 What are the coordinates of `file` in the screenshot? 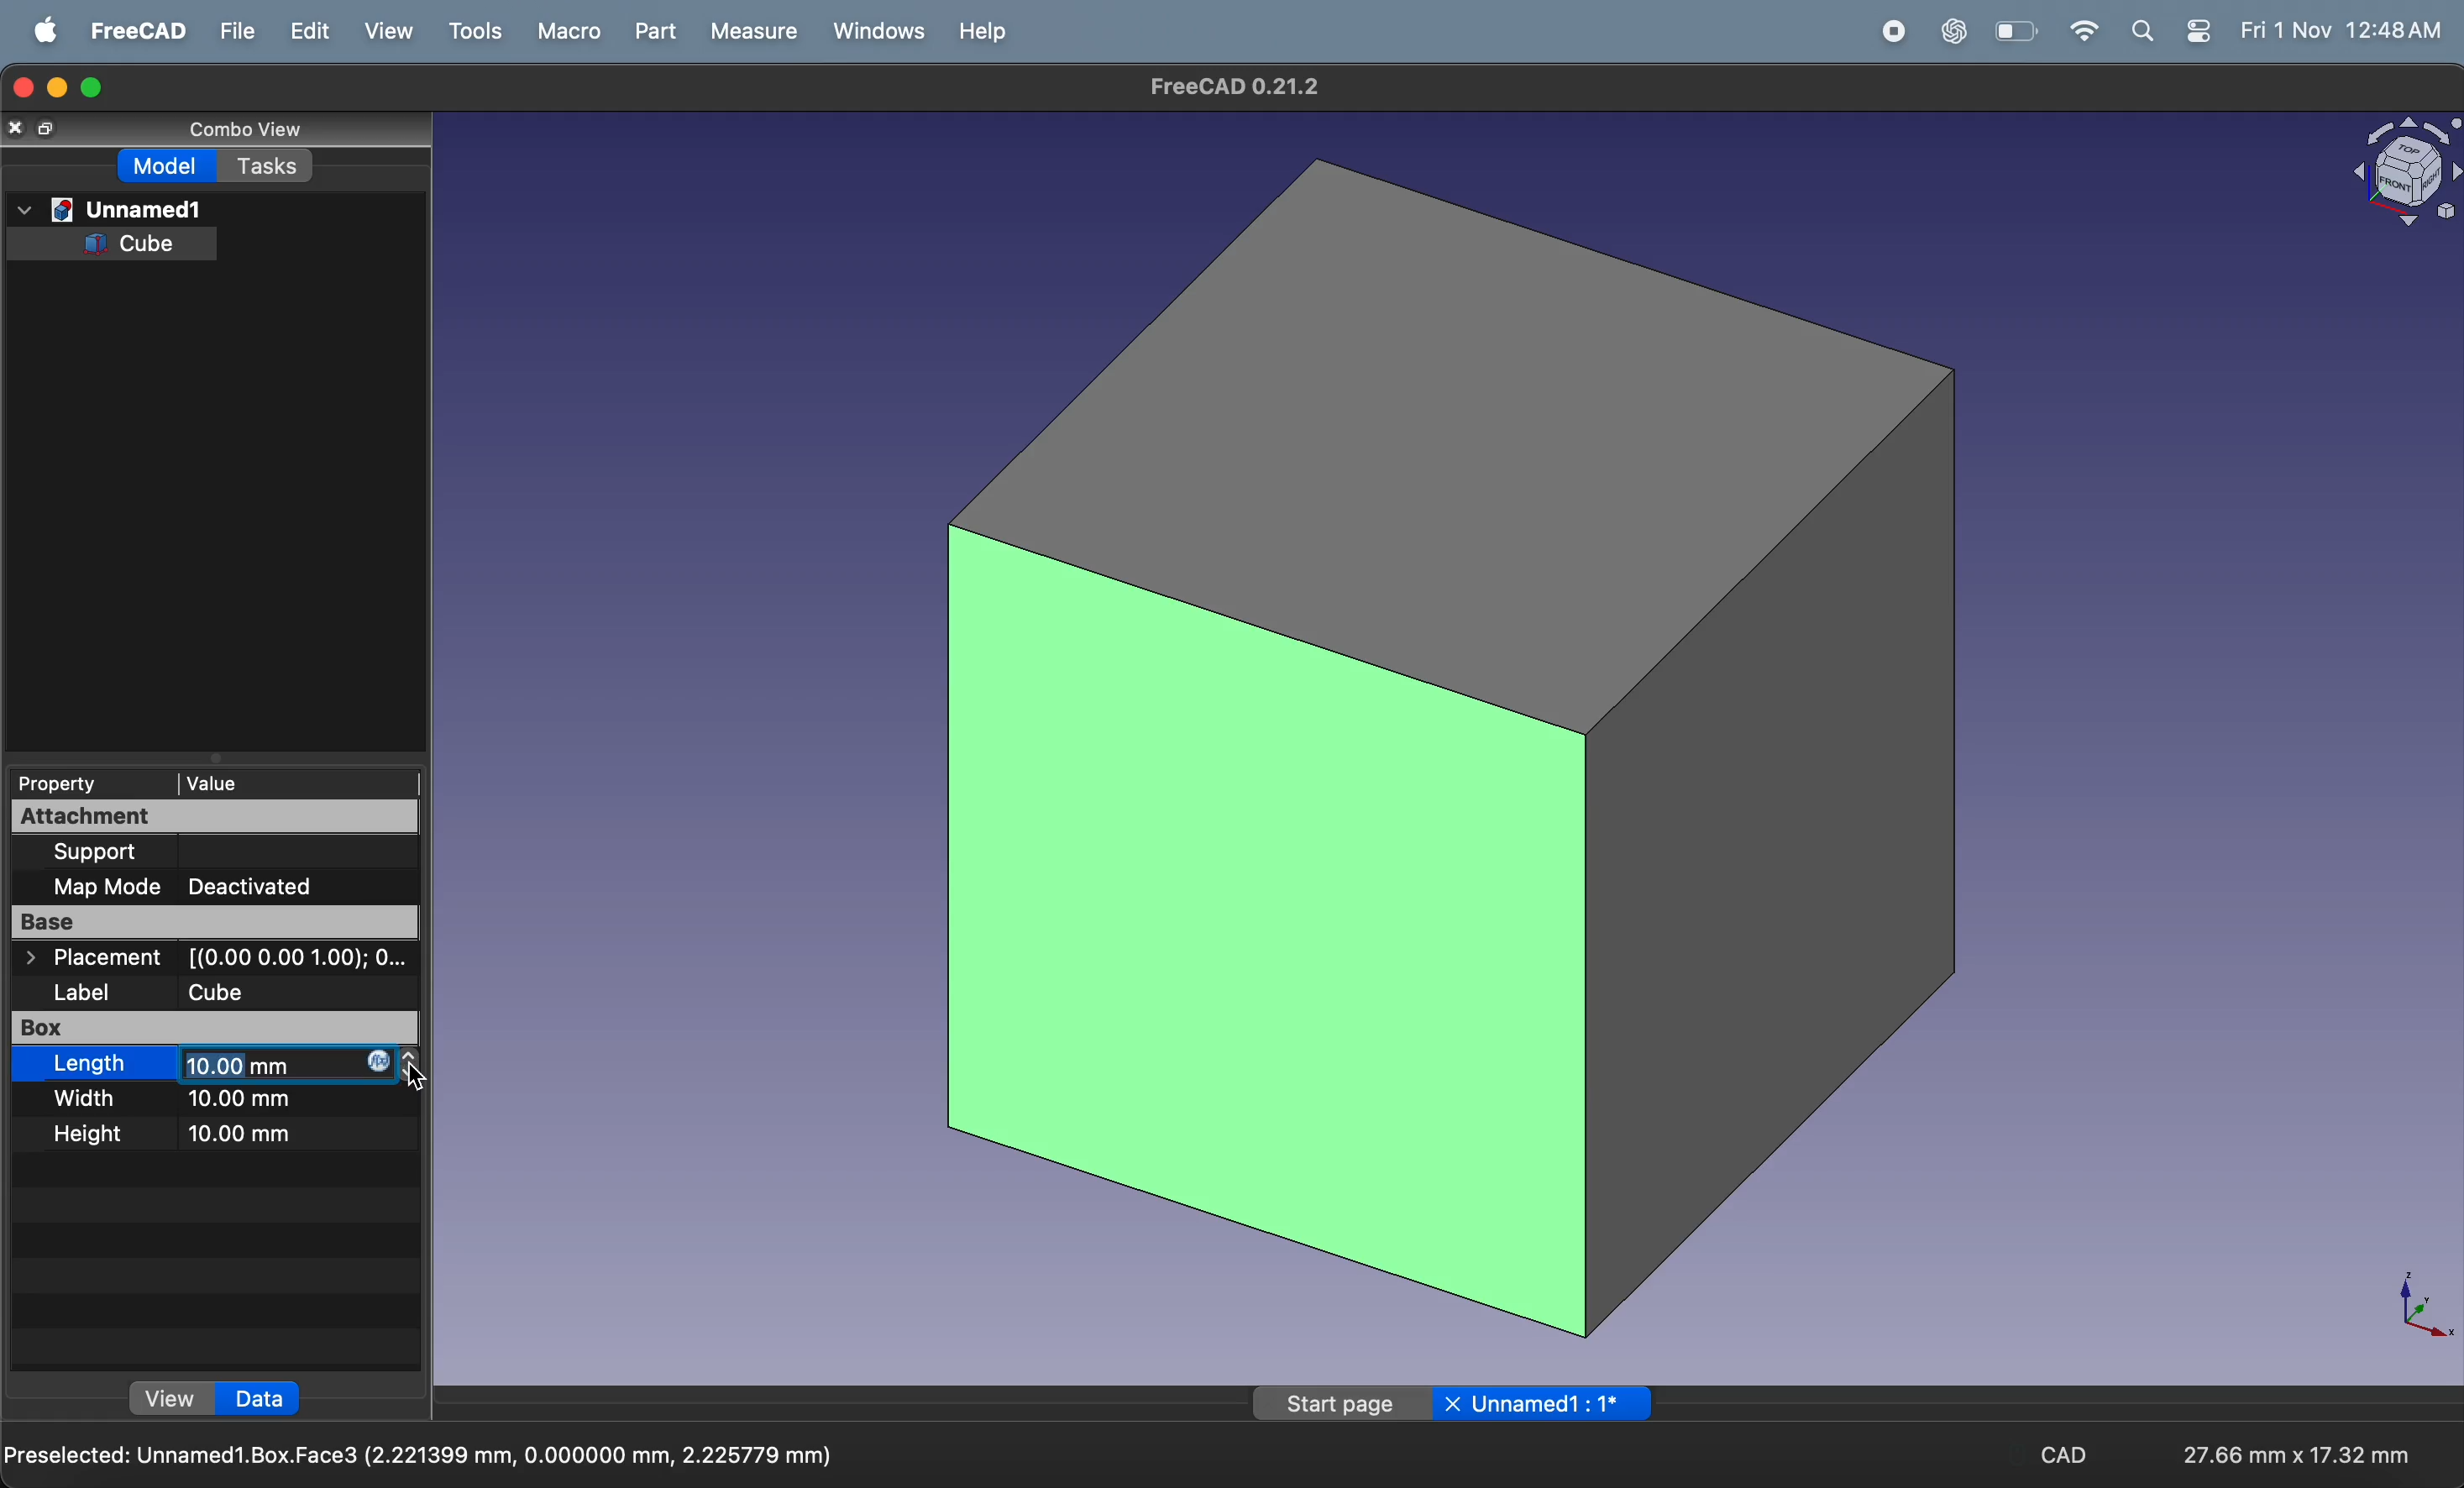 It's located at (227, 31).